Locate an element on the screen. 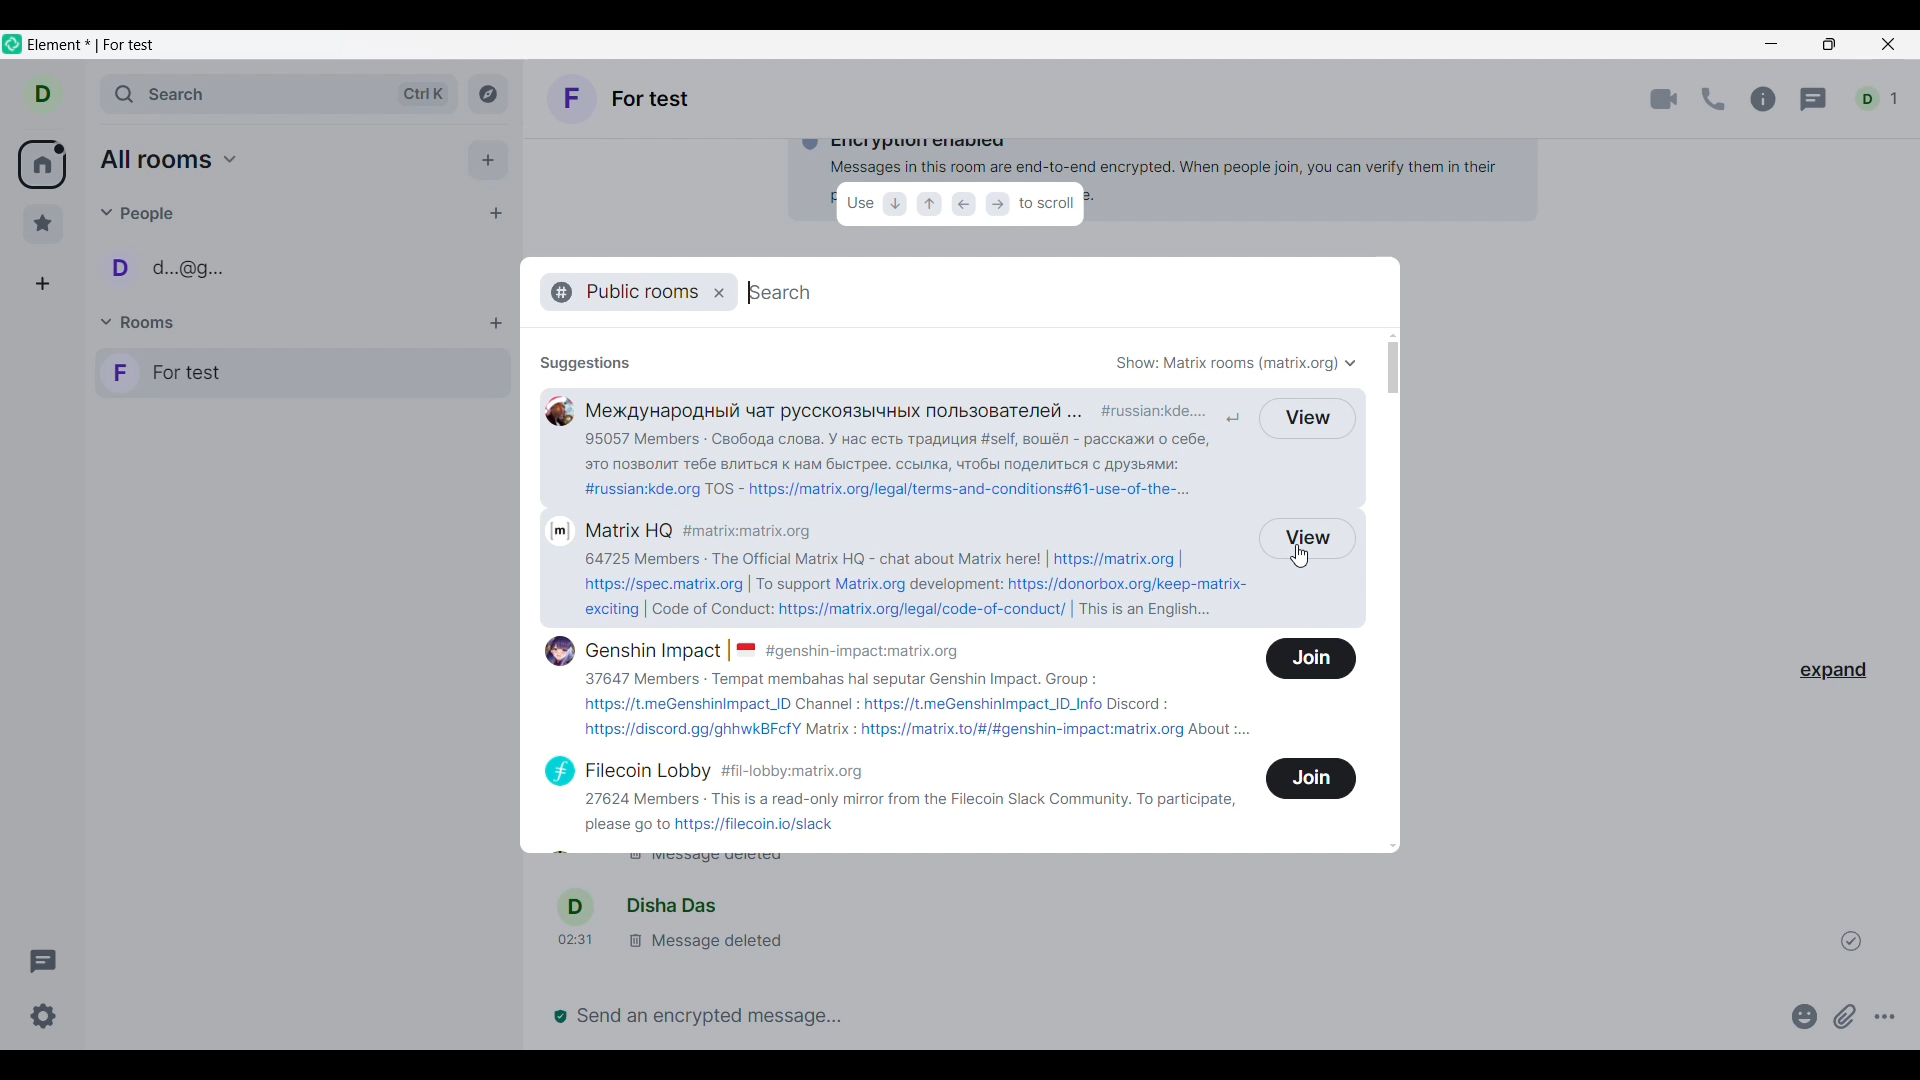  element logo is located at coordinates (12, 44).